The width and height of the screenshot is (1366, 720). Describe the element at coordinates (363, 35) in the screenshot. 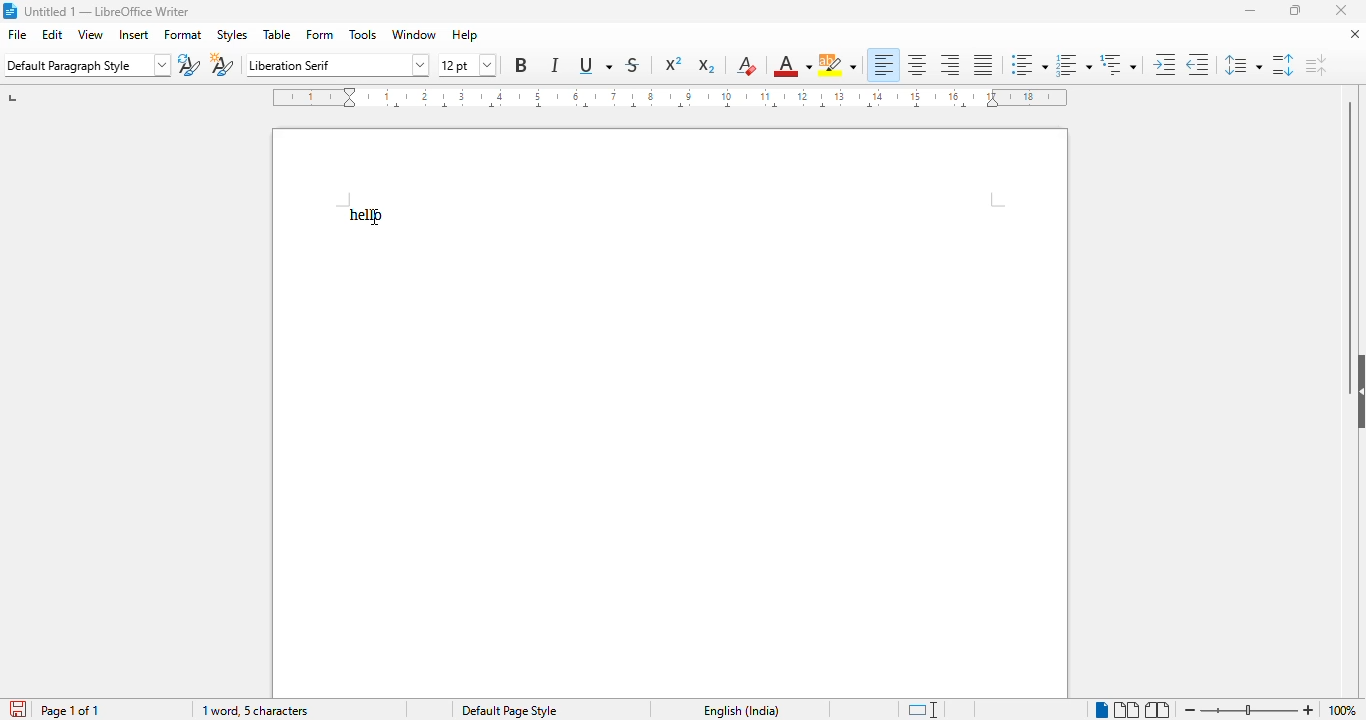

I see `tools` at that location.